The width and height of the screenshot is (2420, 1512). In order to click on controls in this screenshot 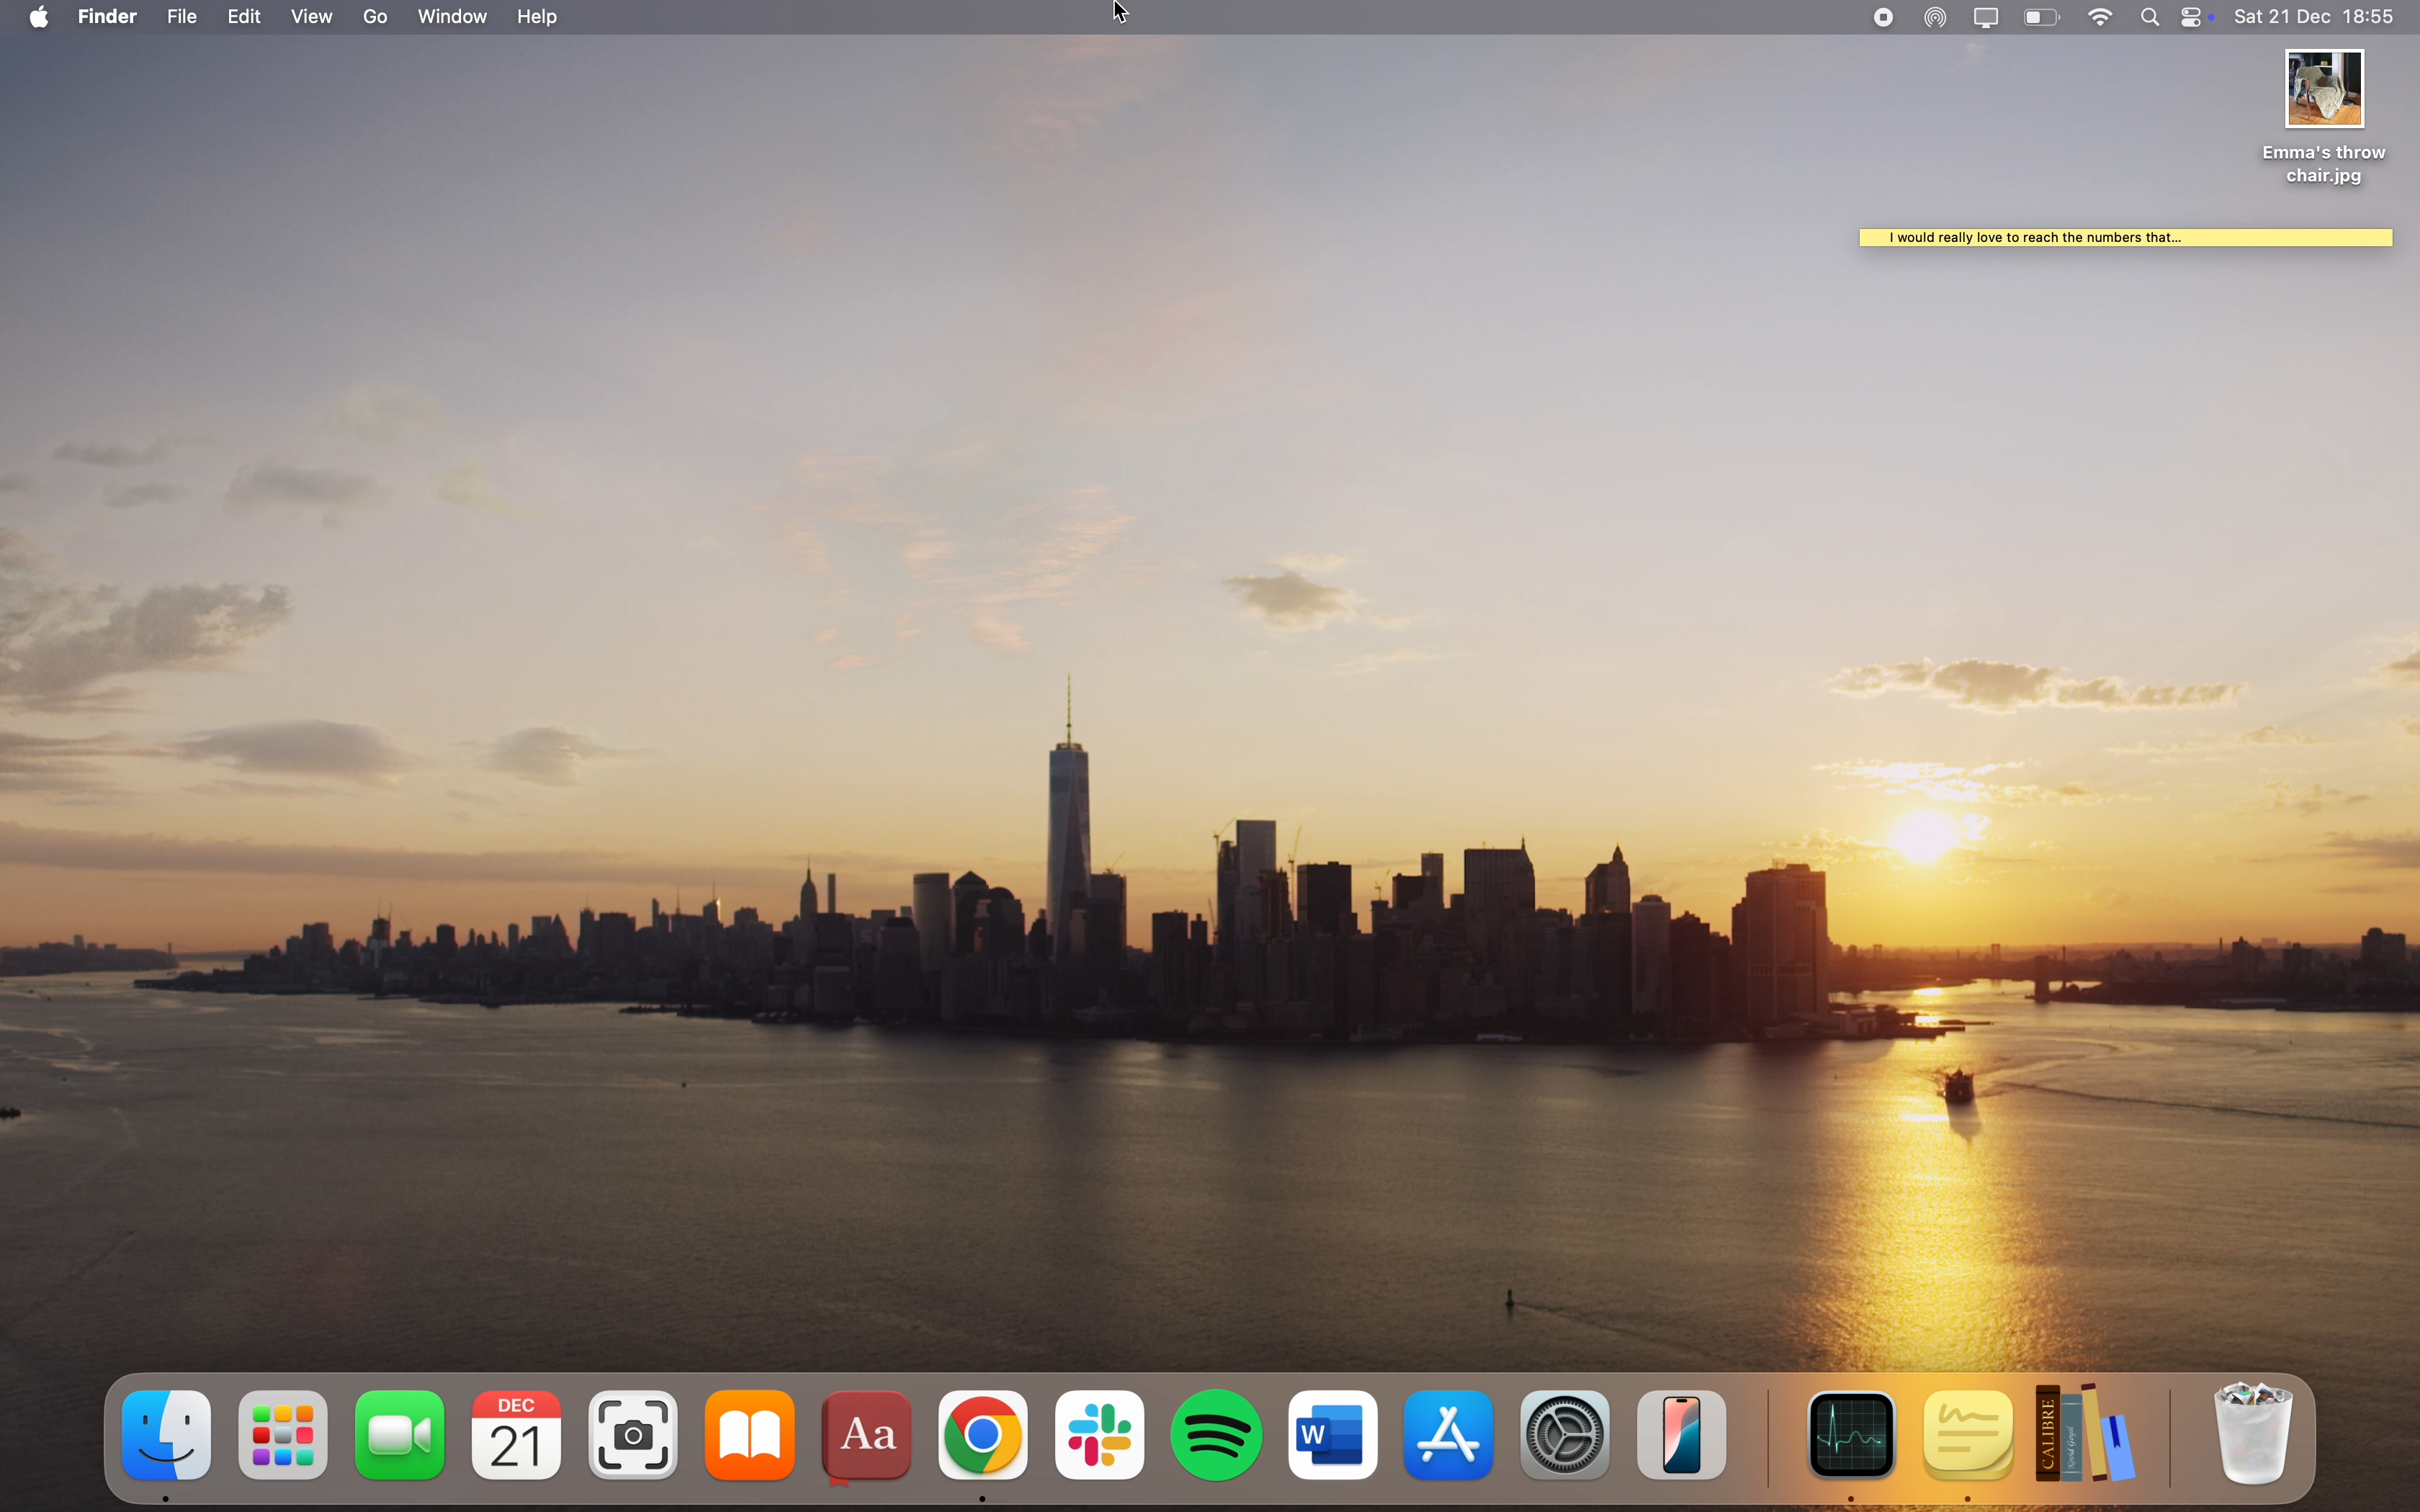, I will do `click(2202, 17)`.